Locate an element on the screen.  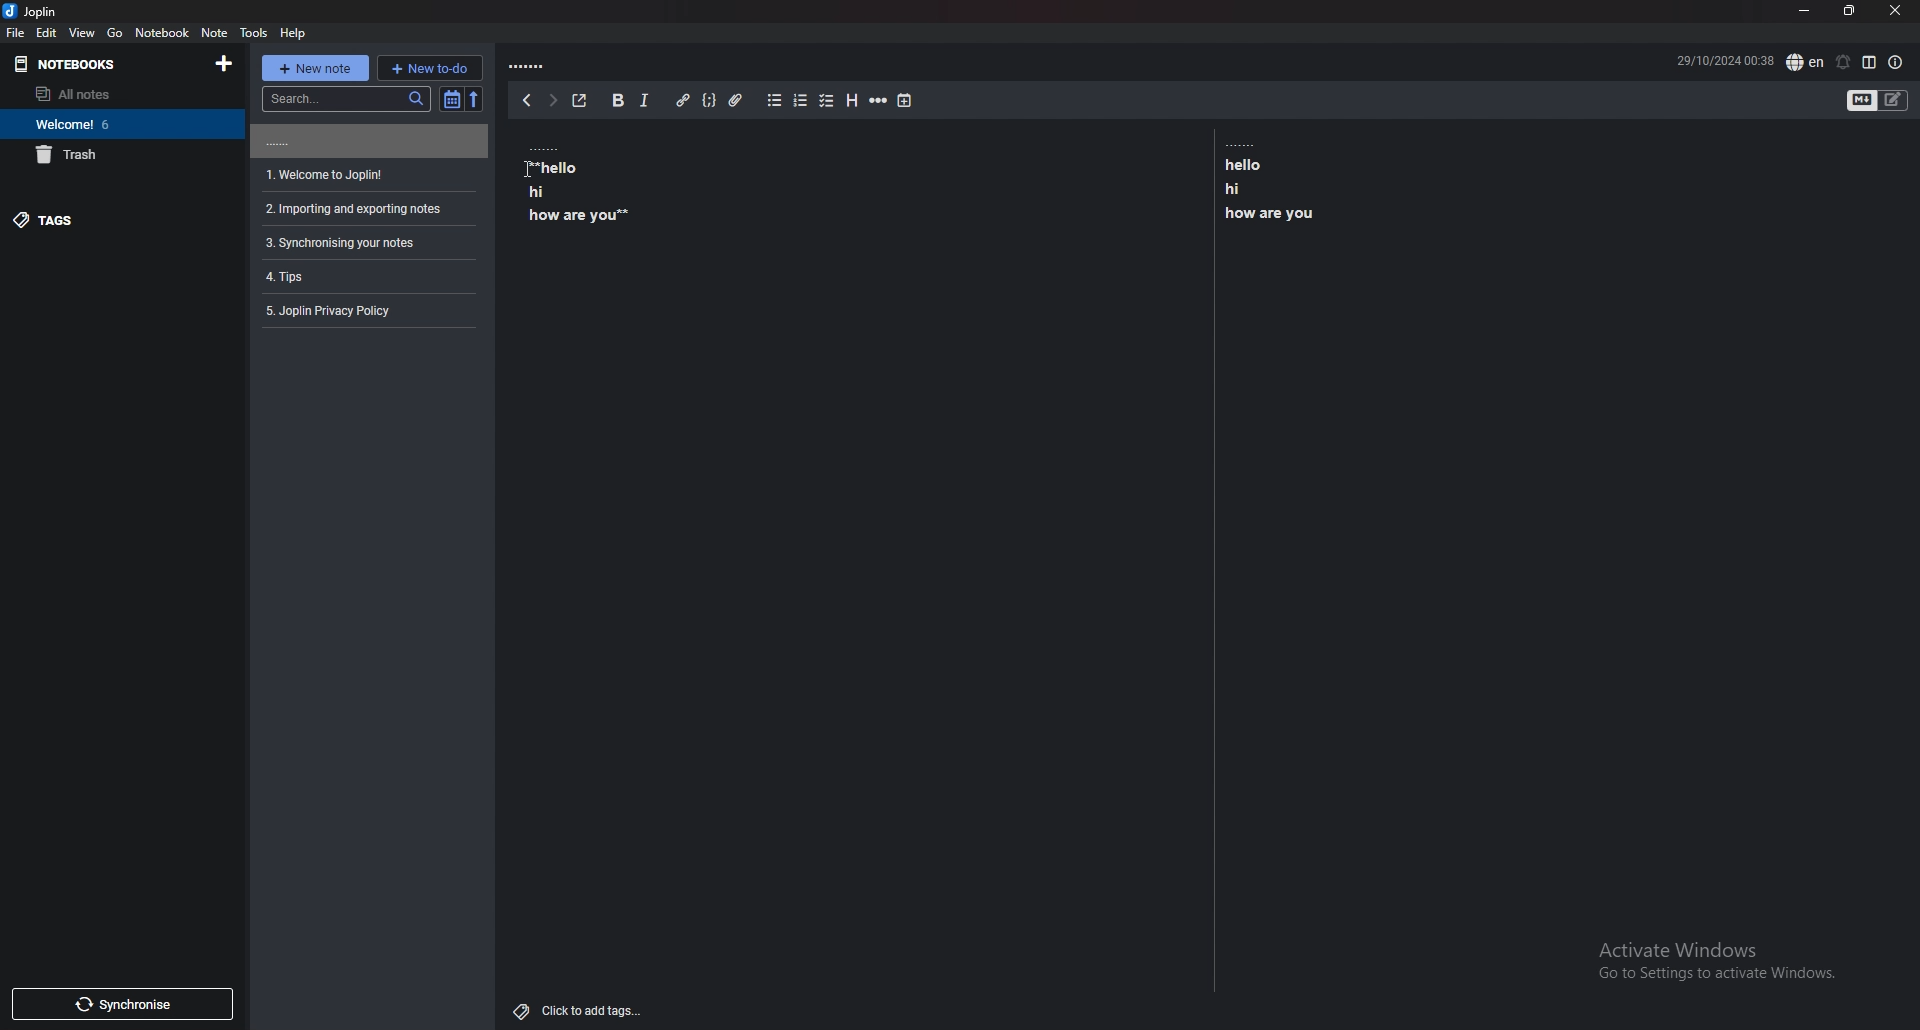
search bar is located at coordinates (345, 98).